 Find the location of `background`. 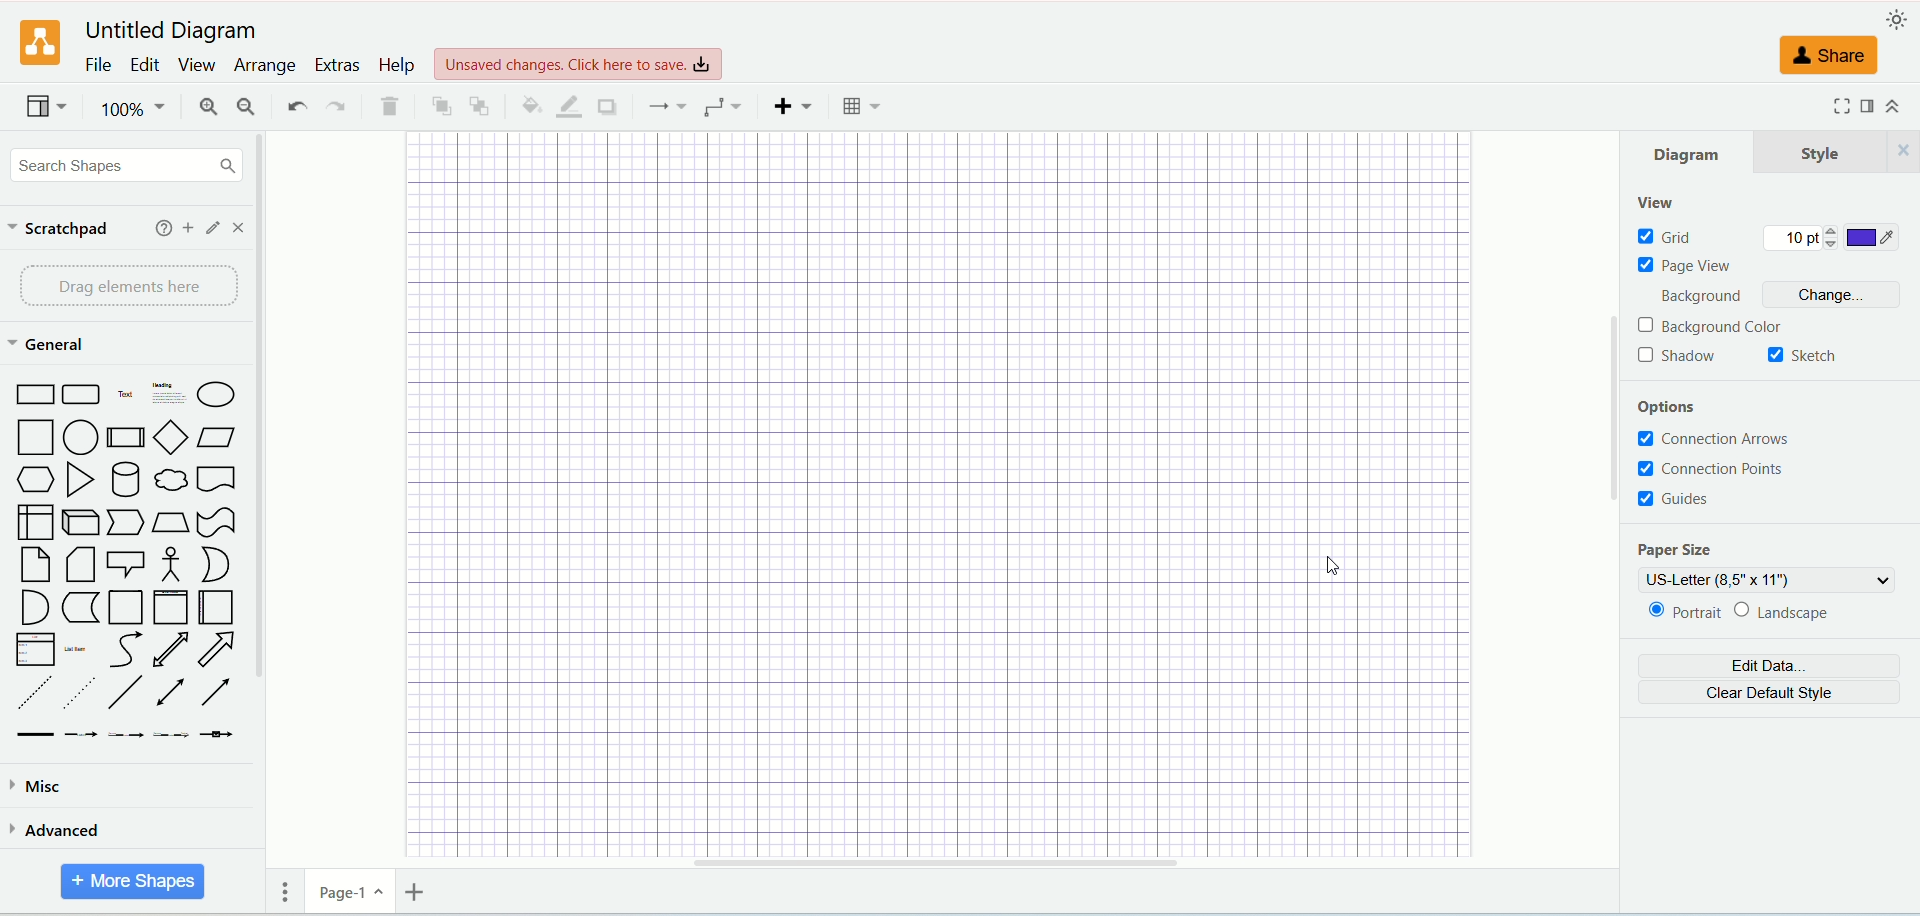

background is located at coordinates (1695, 297).